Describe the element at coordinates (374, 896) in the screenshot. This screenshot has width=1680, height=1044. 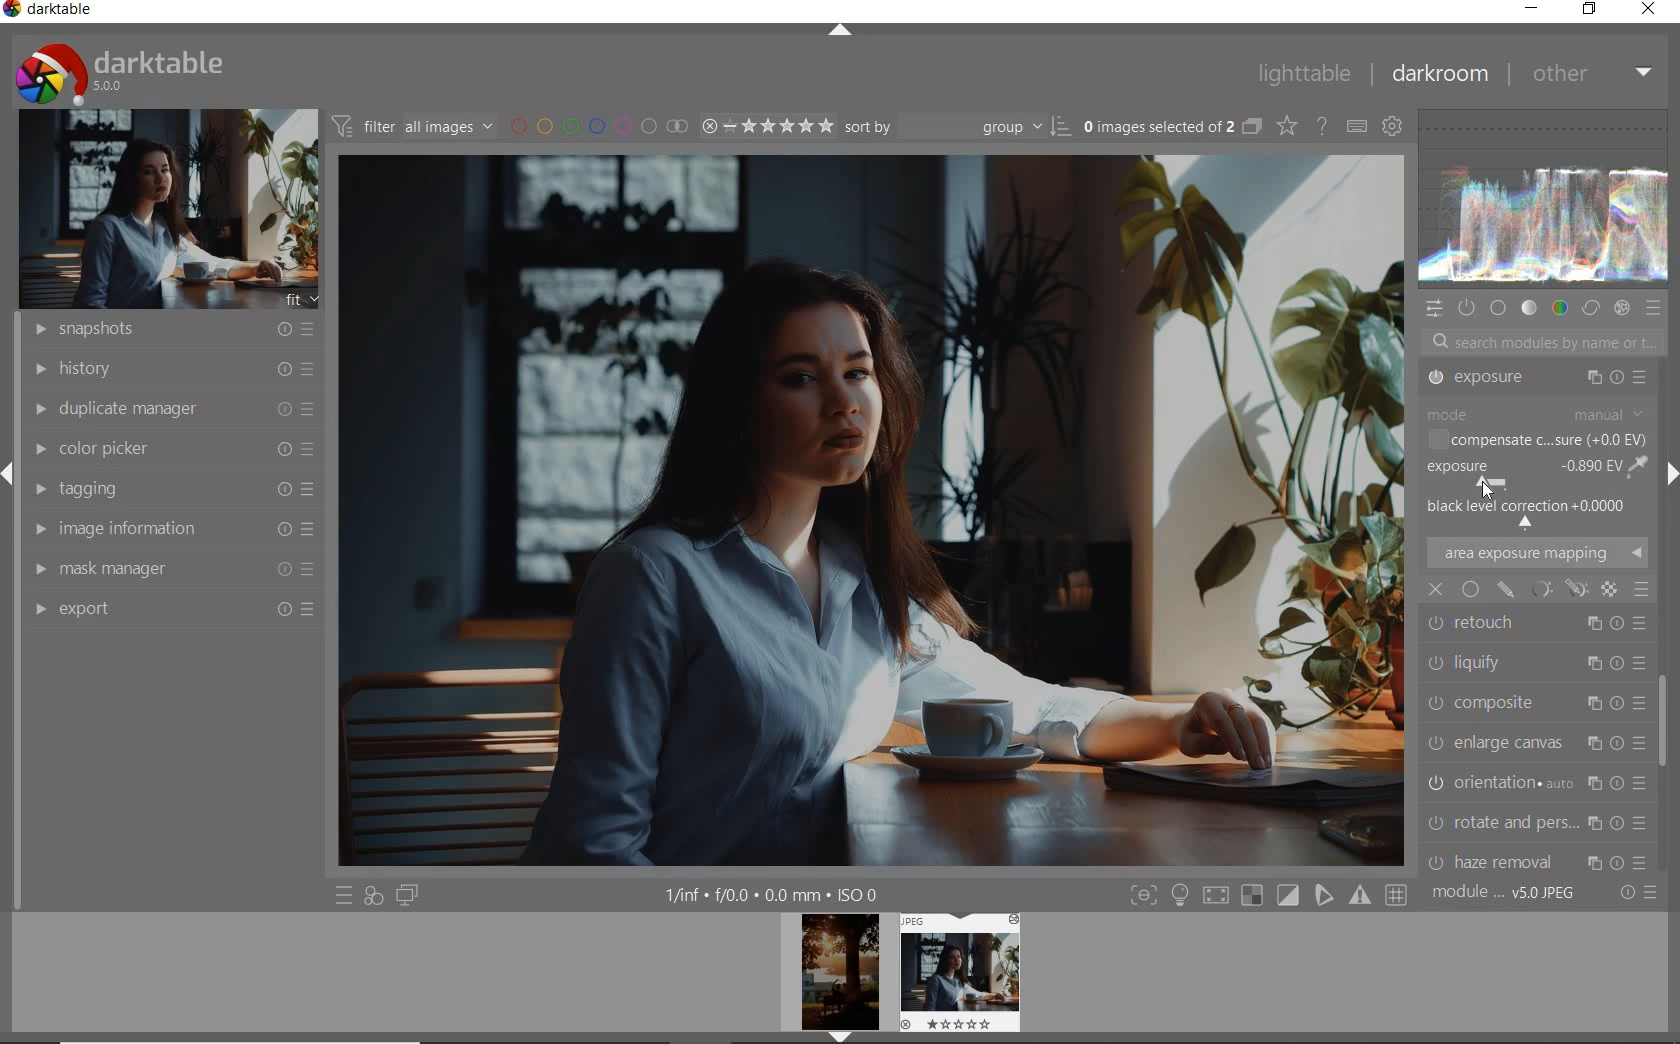
I see `QUICK ACCESS FOR APPLYING ANY OF YOUR STYLES` at that location.